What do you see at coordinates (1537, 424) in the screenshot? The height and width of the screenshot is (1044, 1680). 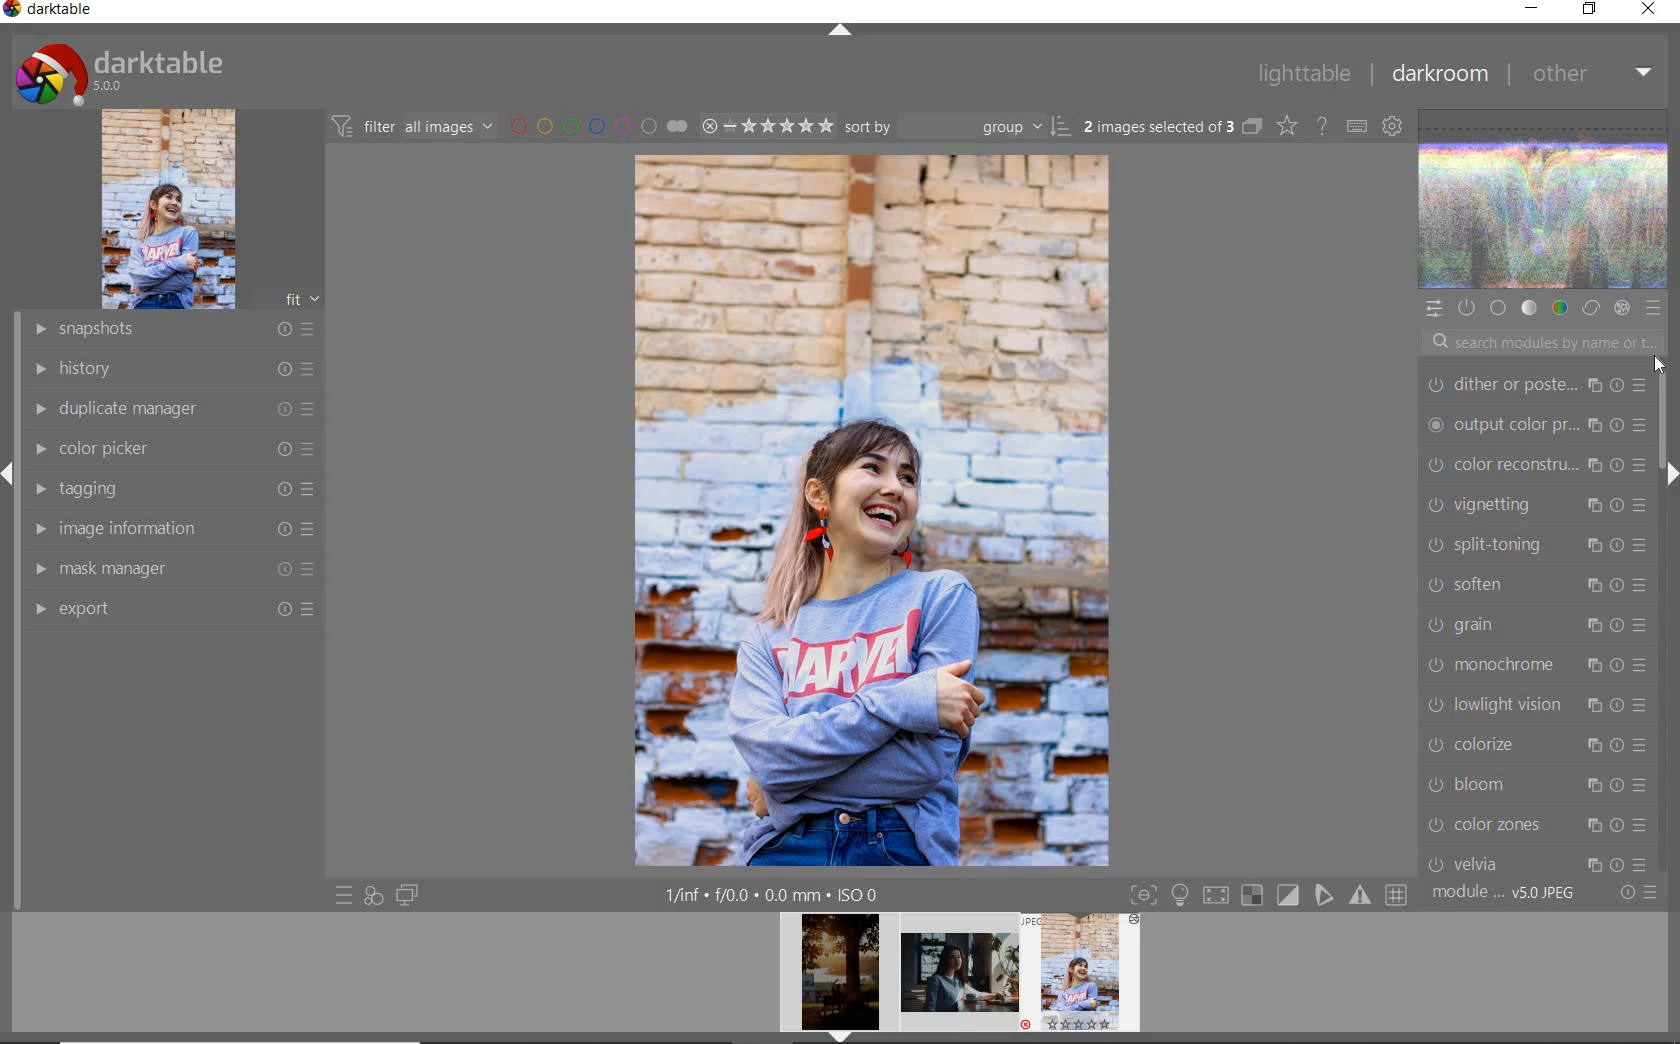 I see `crop` at bounding box center [1537, 424].